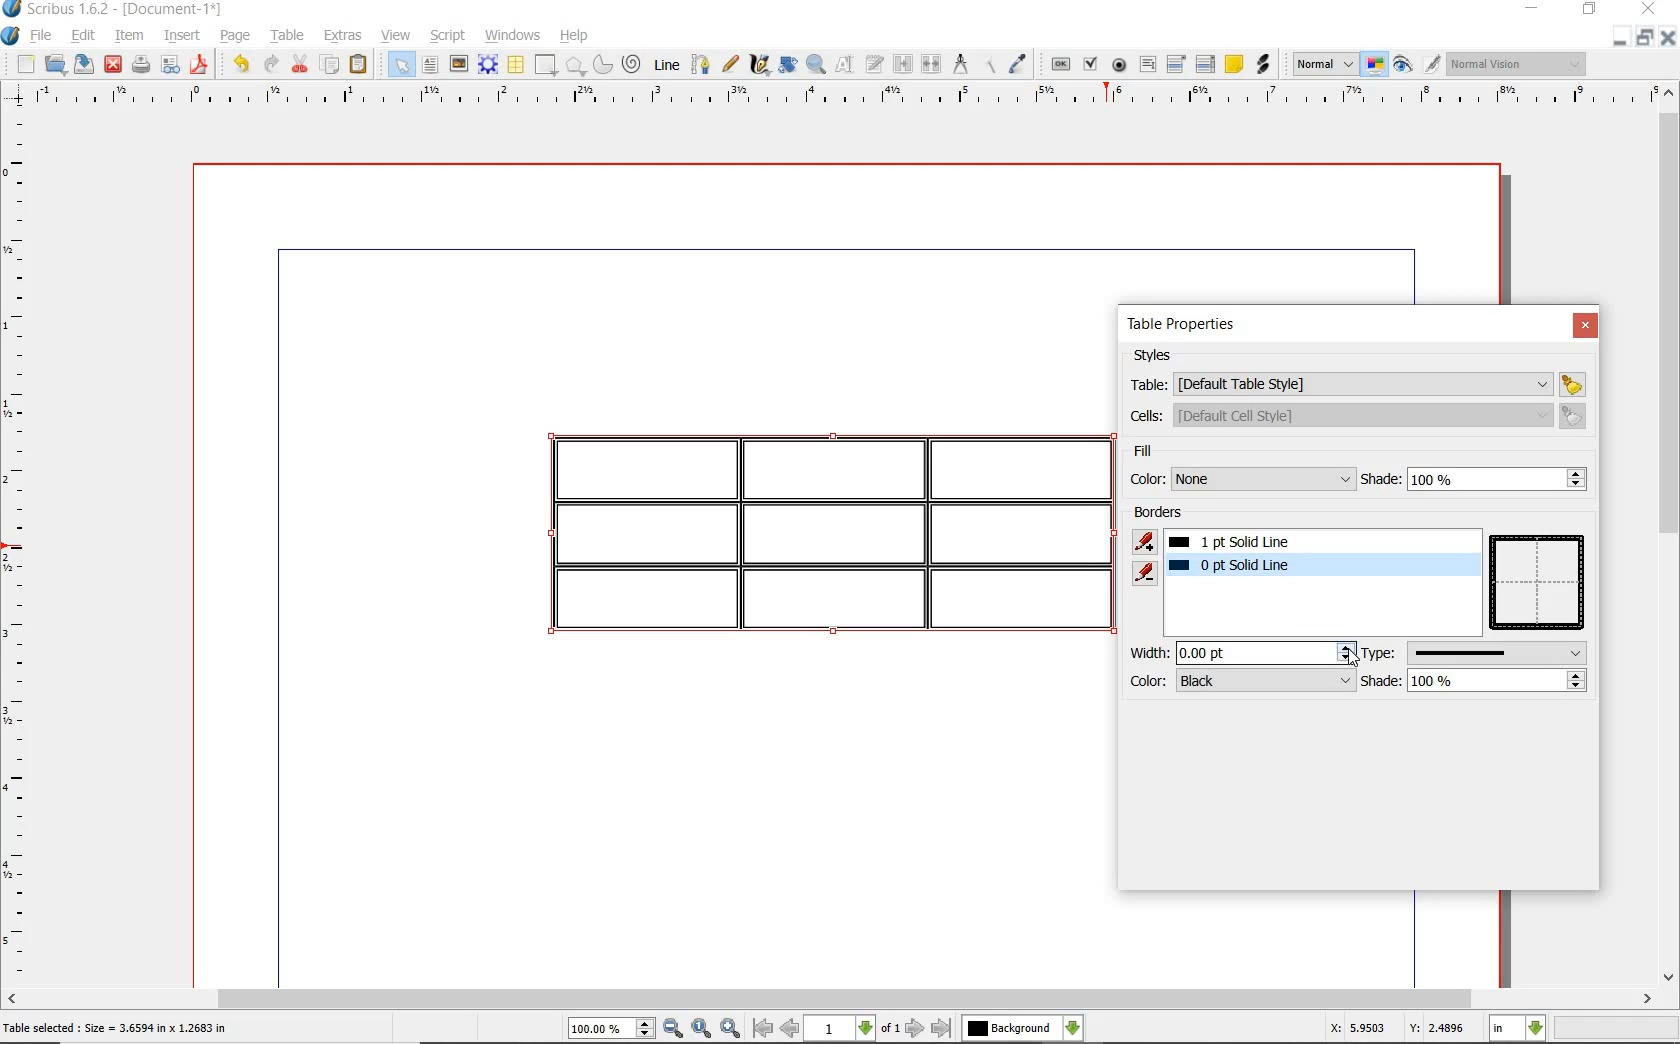 The image size is (1680, 1044). What do you see at coordinates (1395, 1029) in the screenshot?
I see `X: 5.9503 Y: 2.4896` at bounding box center [1395, 1029].